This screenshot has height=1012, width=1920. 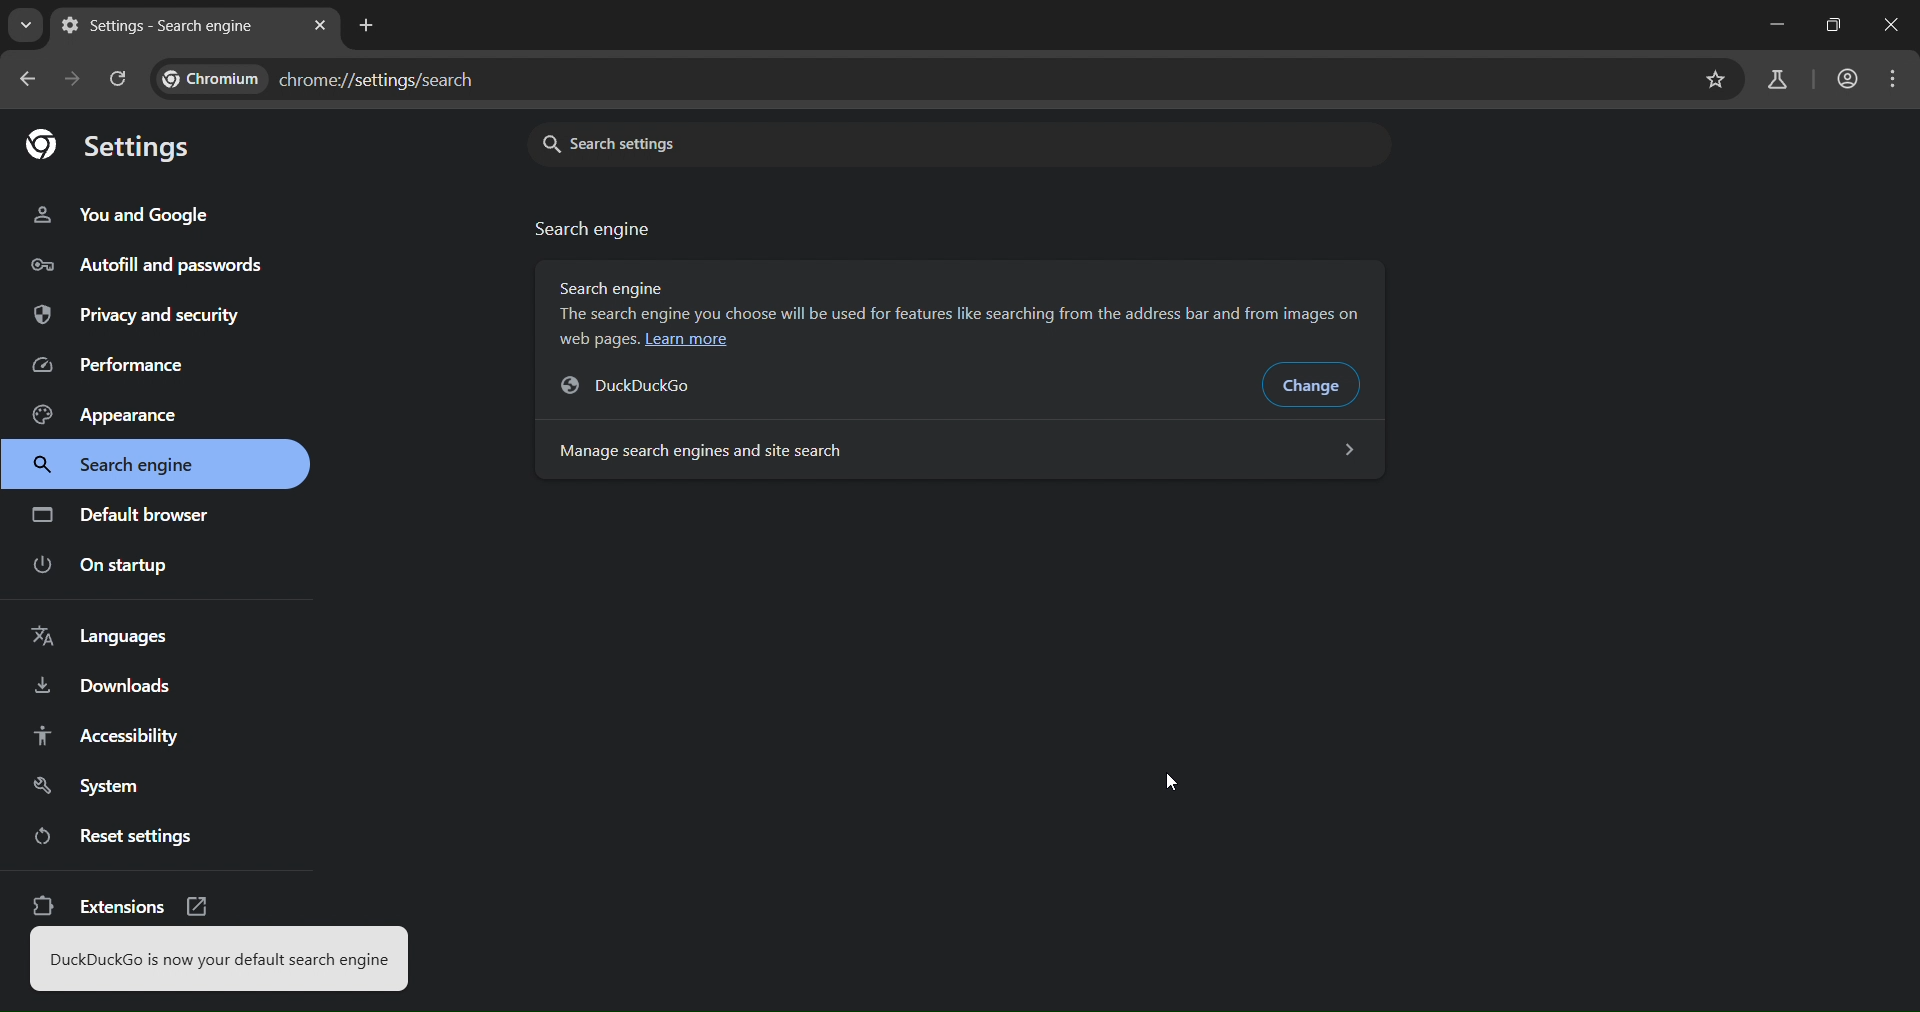 I want to click on close tab, so click(x=322, y=22).